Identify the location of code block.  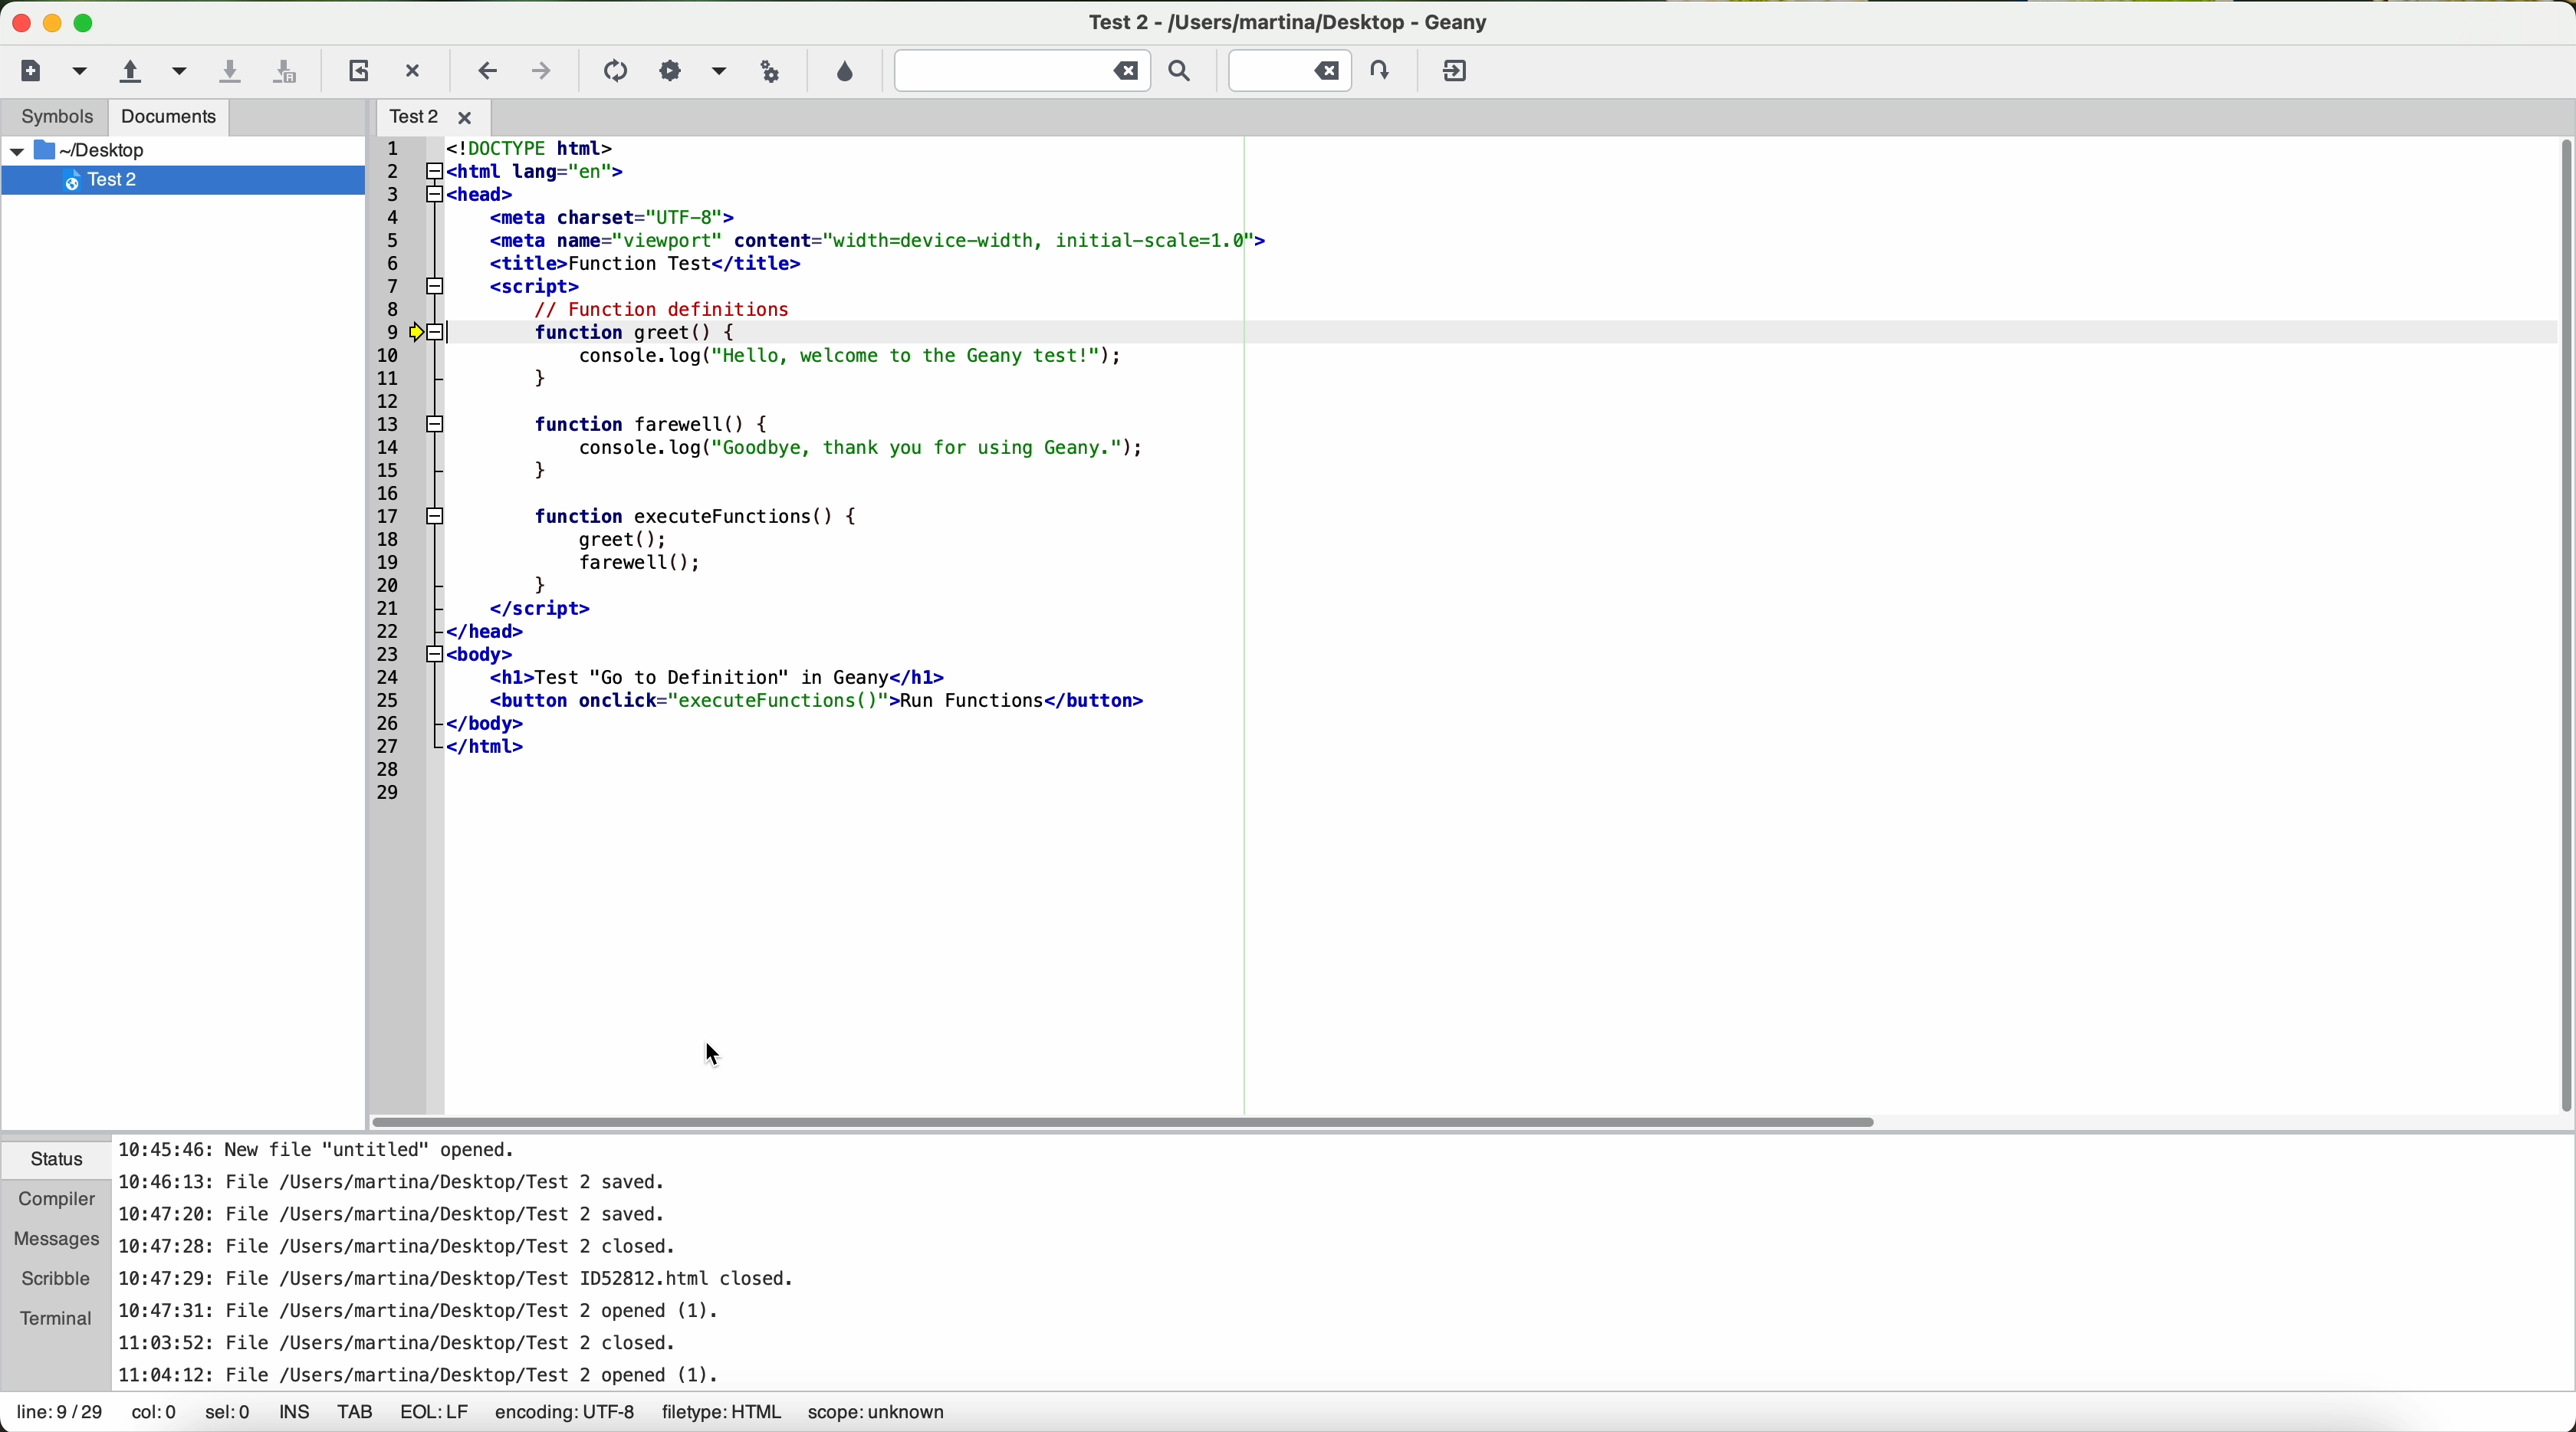
(804, 580).